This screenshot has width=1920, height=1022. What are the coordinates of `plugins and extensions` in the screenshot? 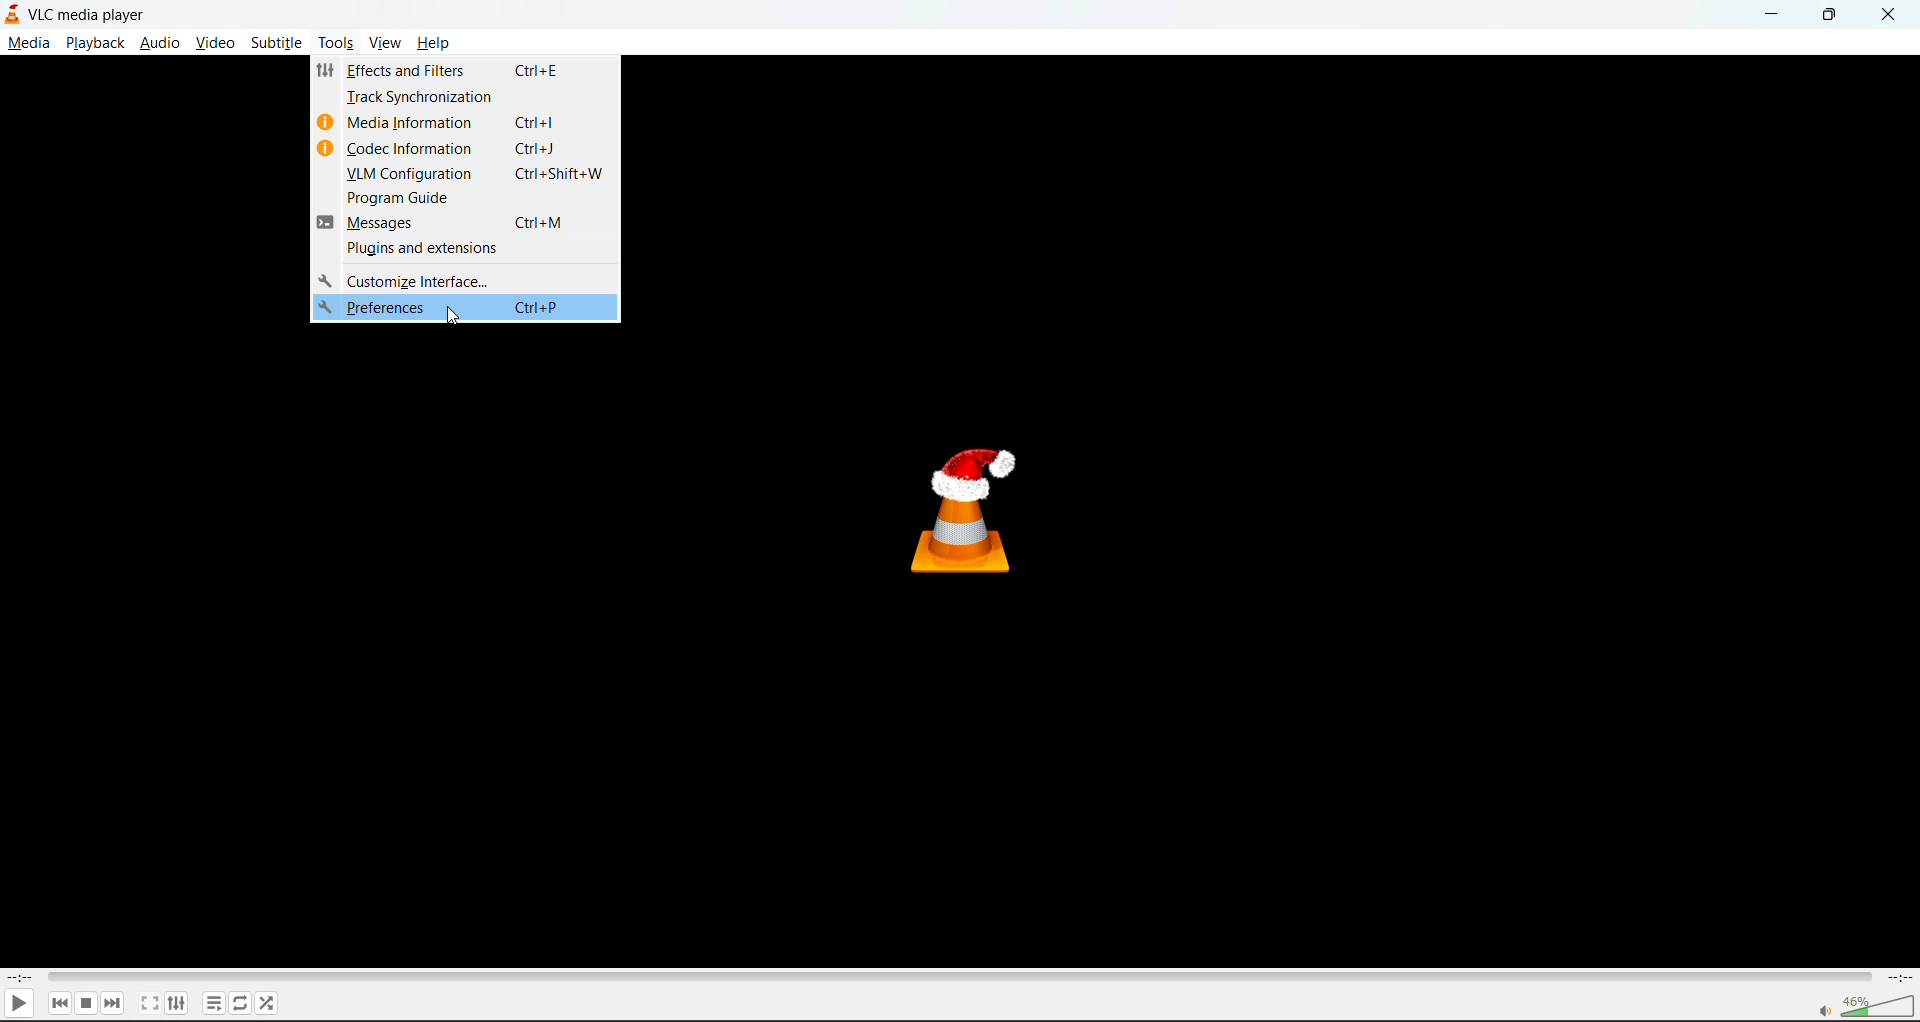 It's located at (420, 250).